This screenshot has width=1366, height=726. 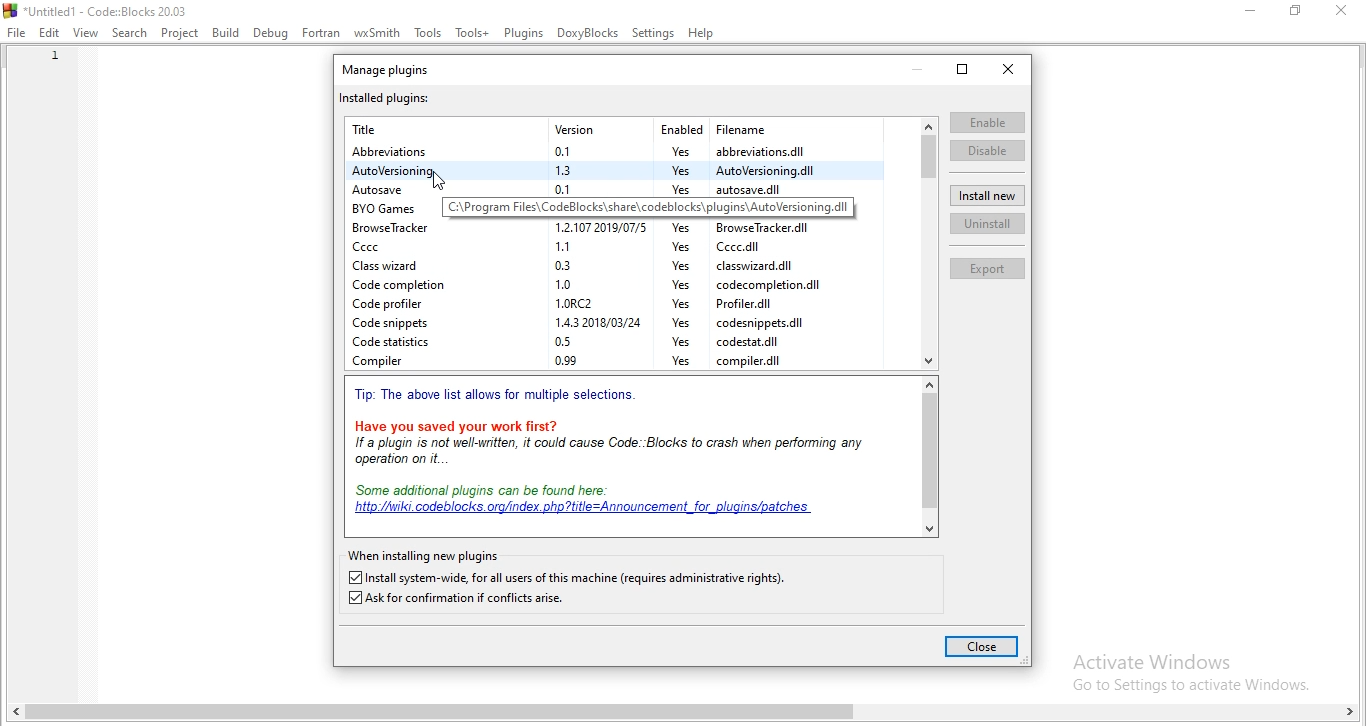 What do you see at coordinates (179, 34) in the screenshot?
I see `Project` at bounding box center [179, 34].